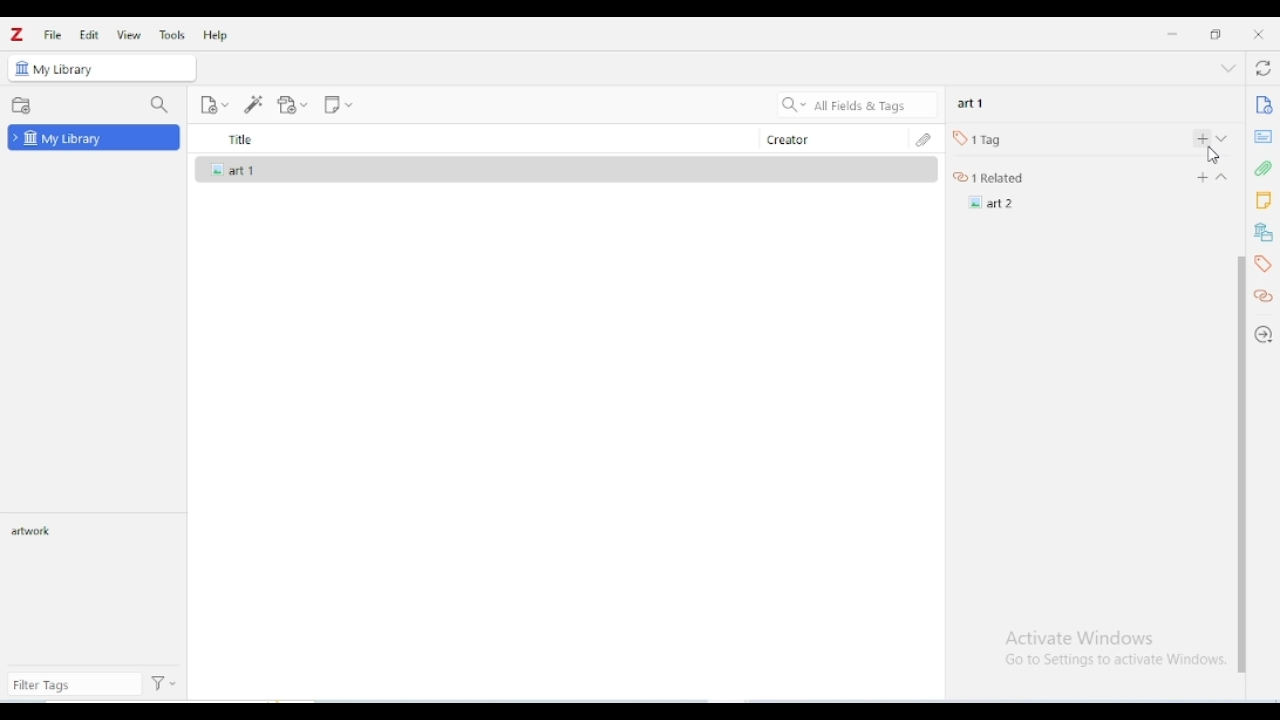 This screenshot has height=720, width=1280. What do you see at coordinates (1265, 334) in the screenshot?
I see `locate` at bounding box center [1265, 334].